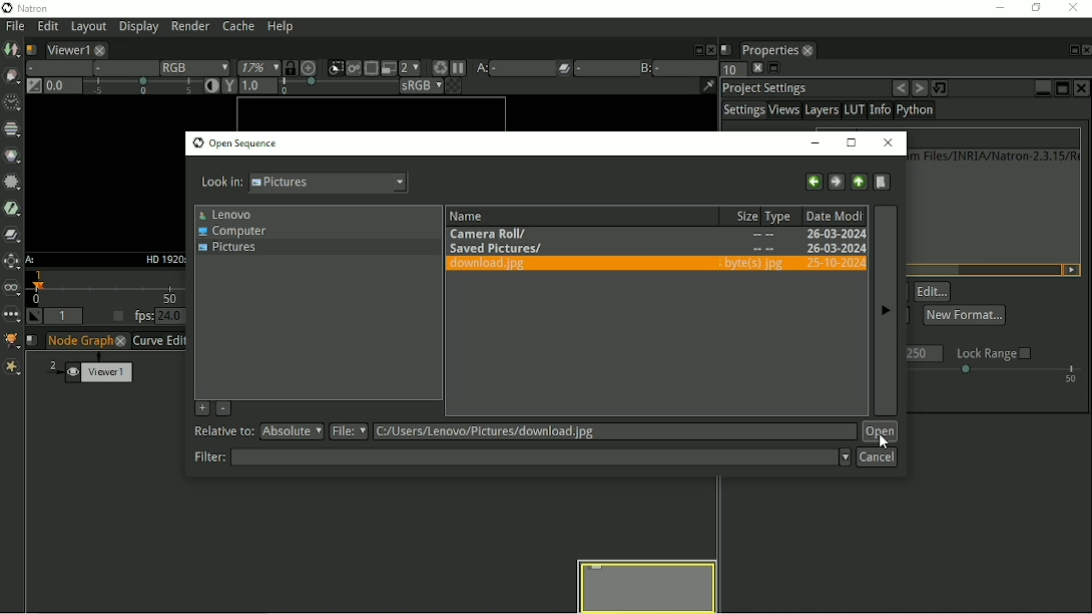  Describe the element at coordinates (12, 50) in the screenshot. I see `Image` at that location.